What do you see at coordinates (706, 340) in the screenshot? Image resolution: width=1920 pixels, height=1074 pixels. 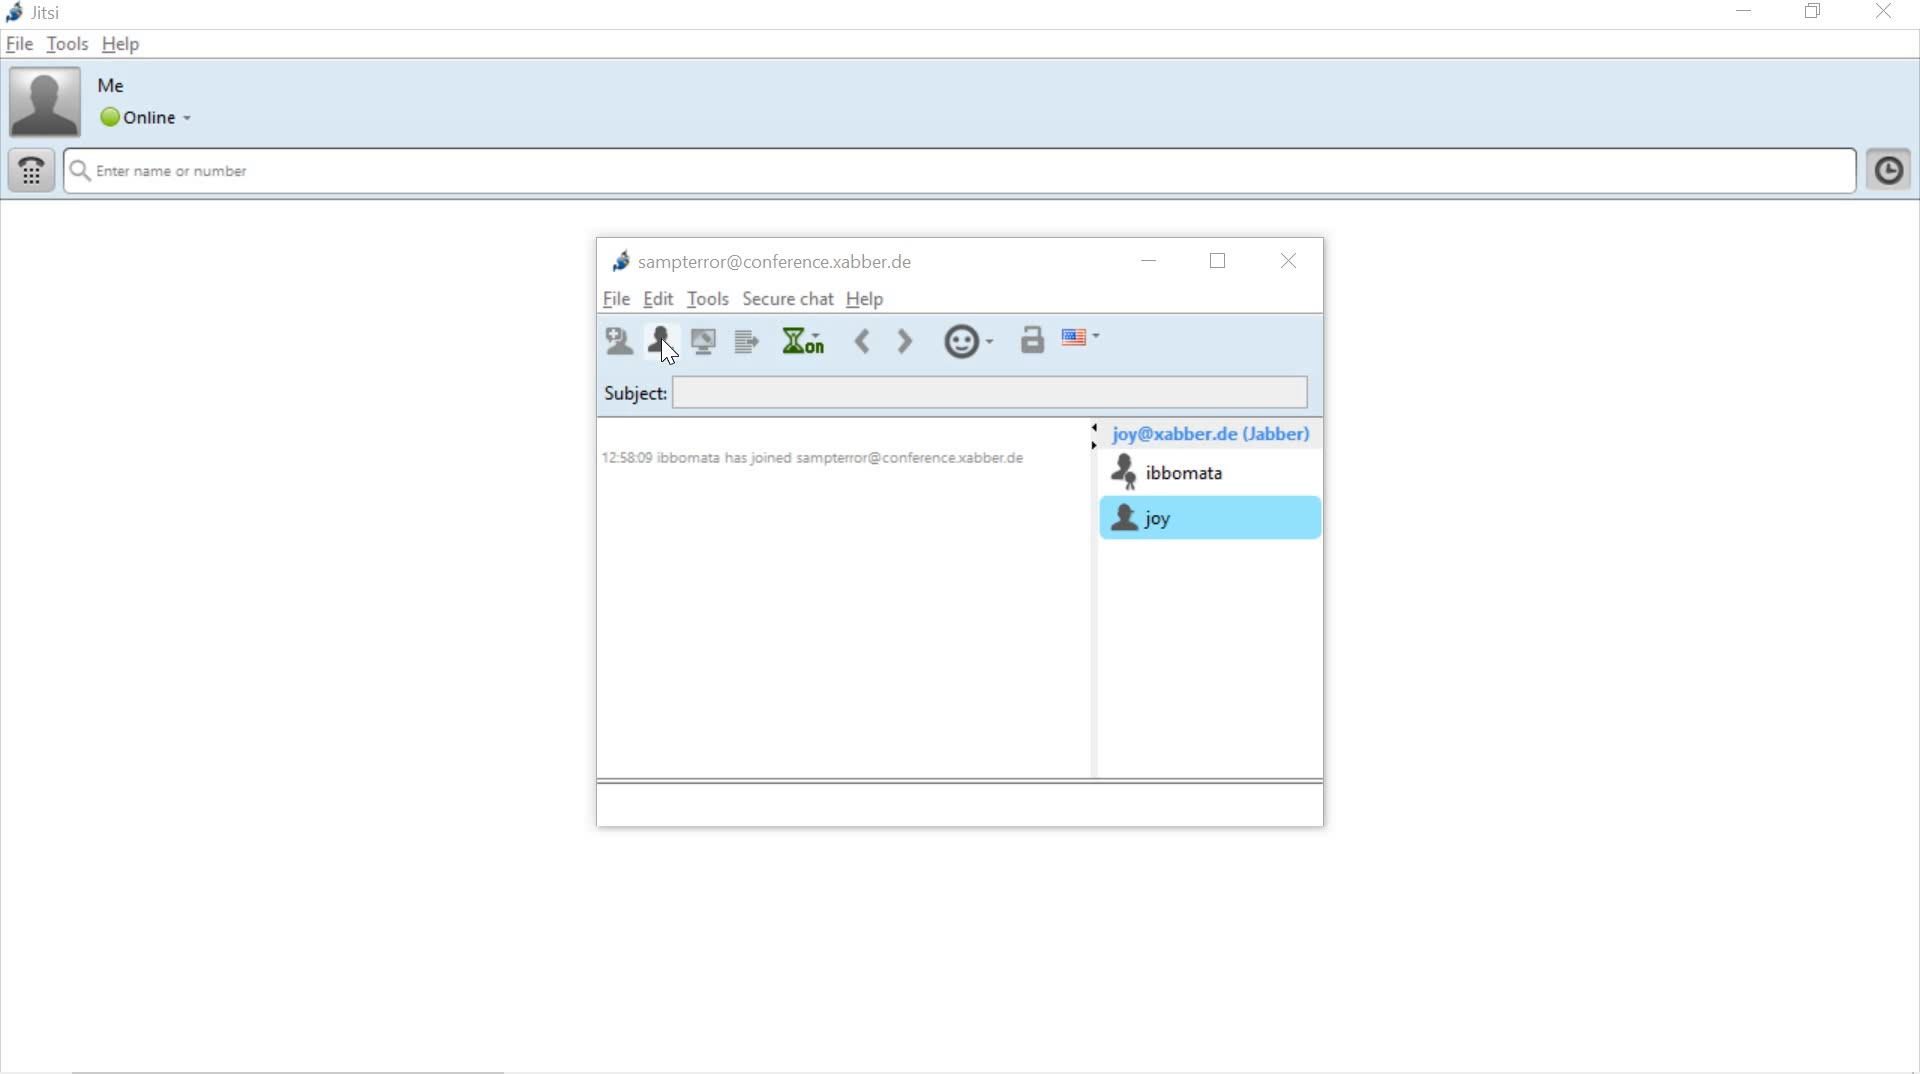 I see `share desk` at bounding box center [706, 340].